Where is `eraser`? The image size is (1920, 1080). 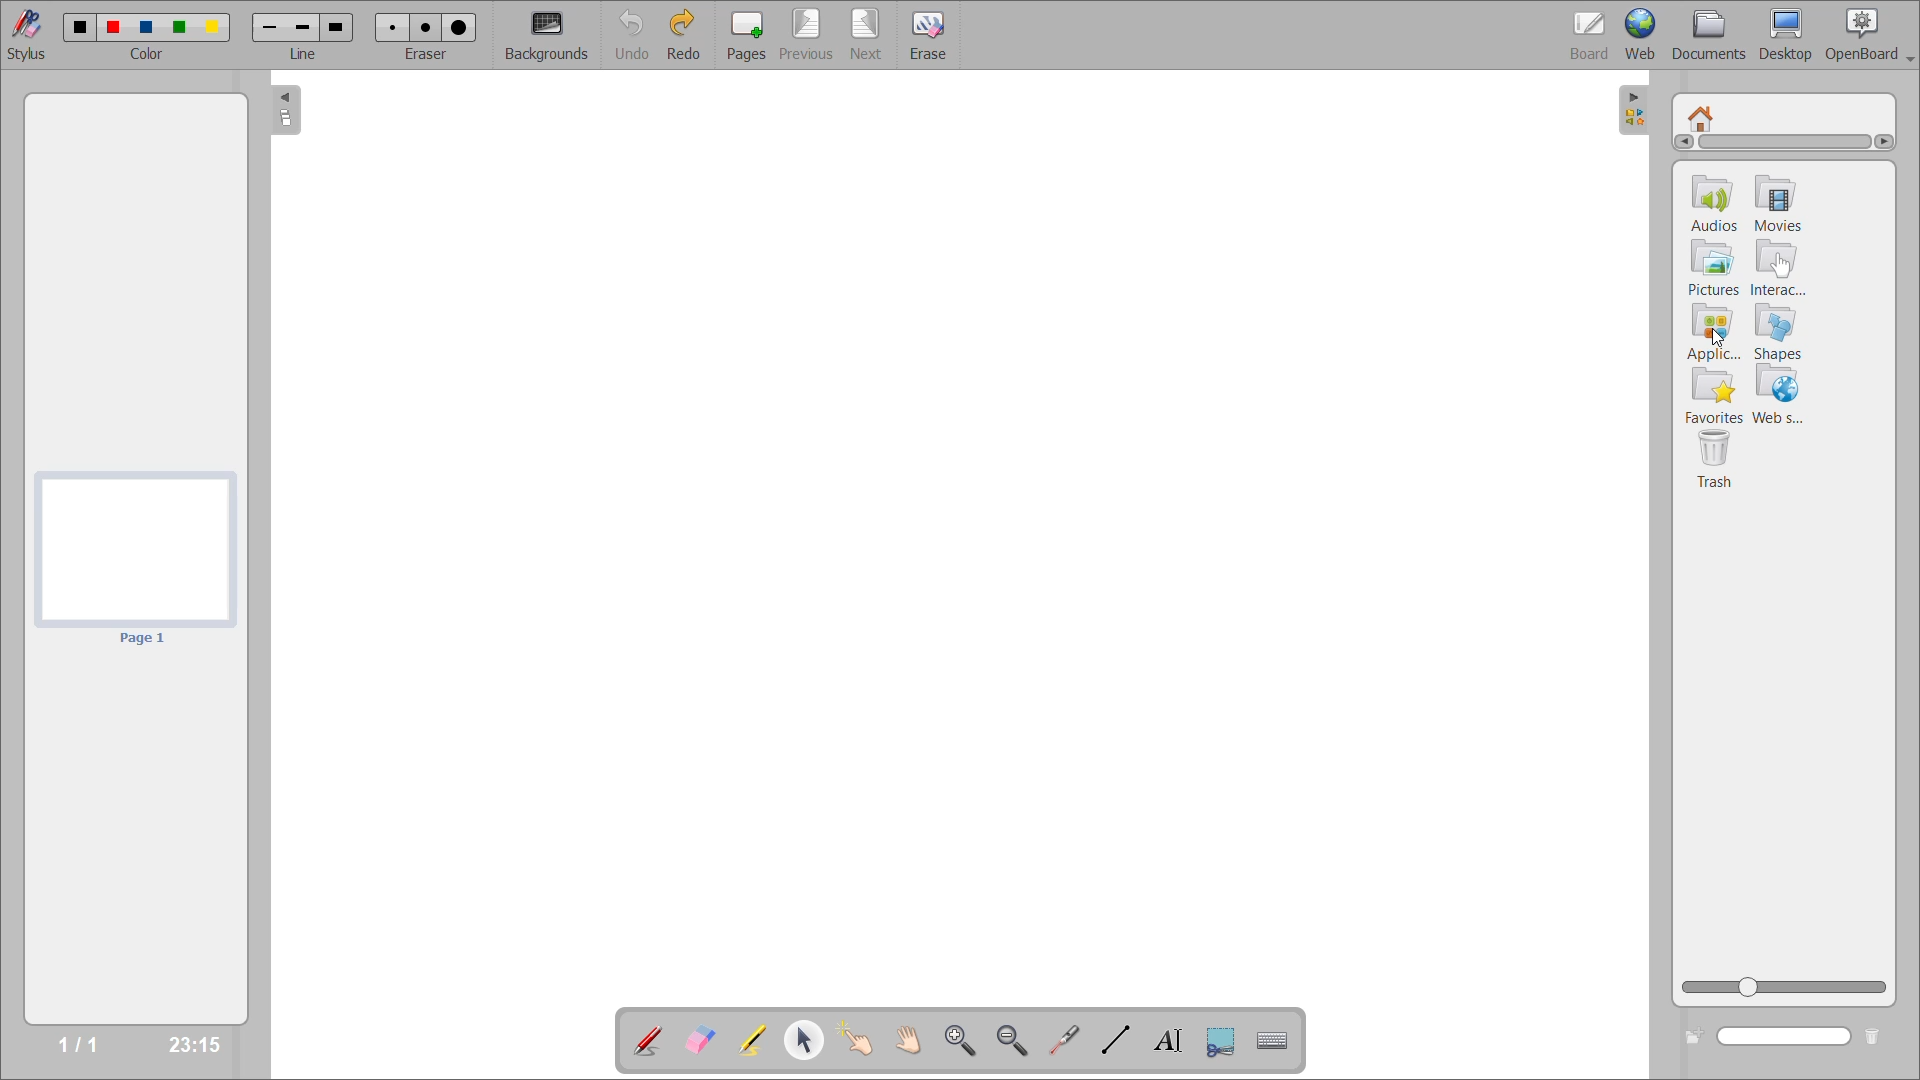
eraser is located at coordinates (427, 53).